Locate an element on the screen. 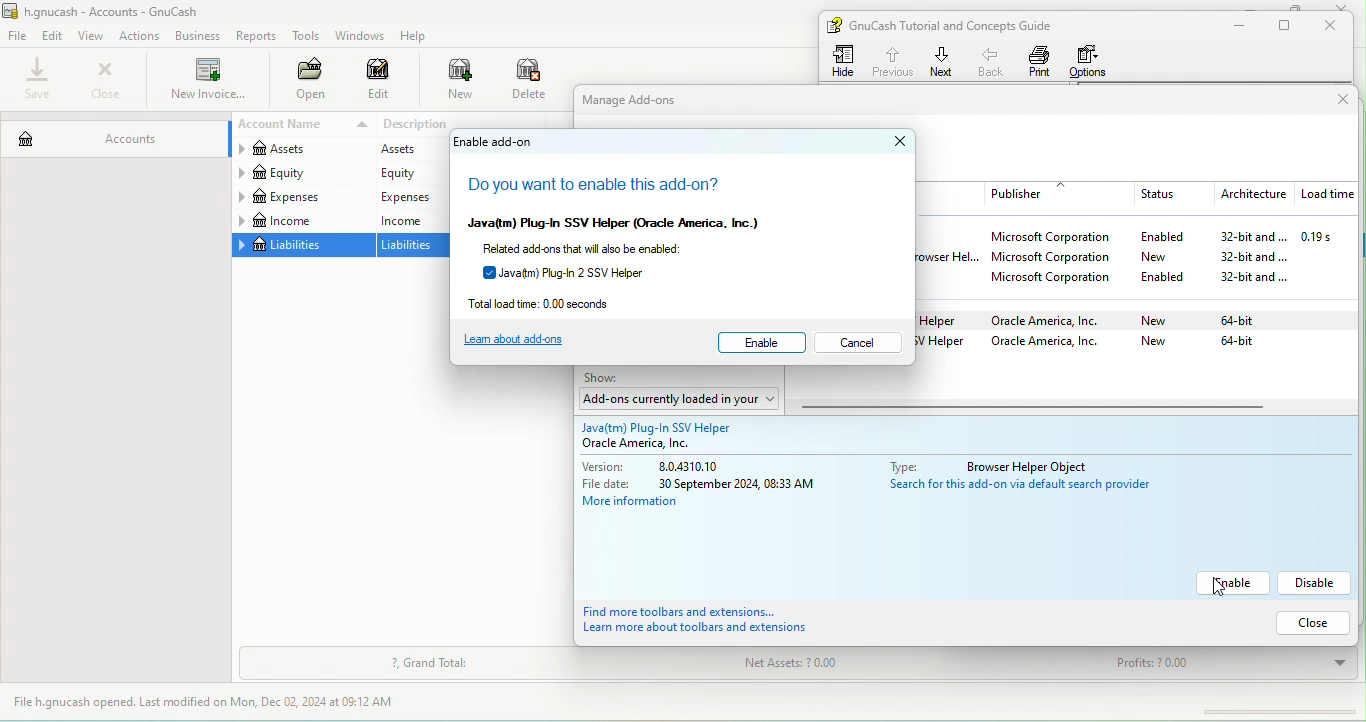  related add ons that will also be enabled is located at coordinates (617, 248).